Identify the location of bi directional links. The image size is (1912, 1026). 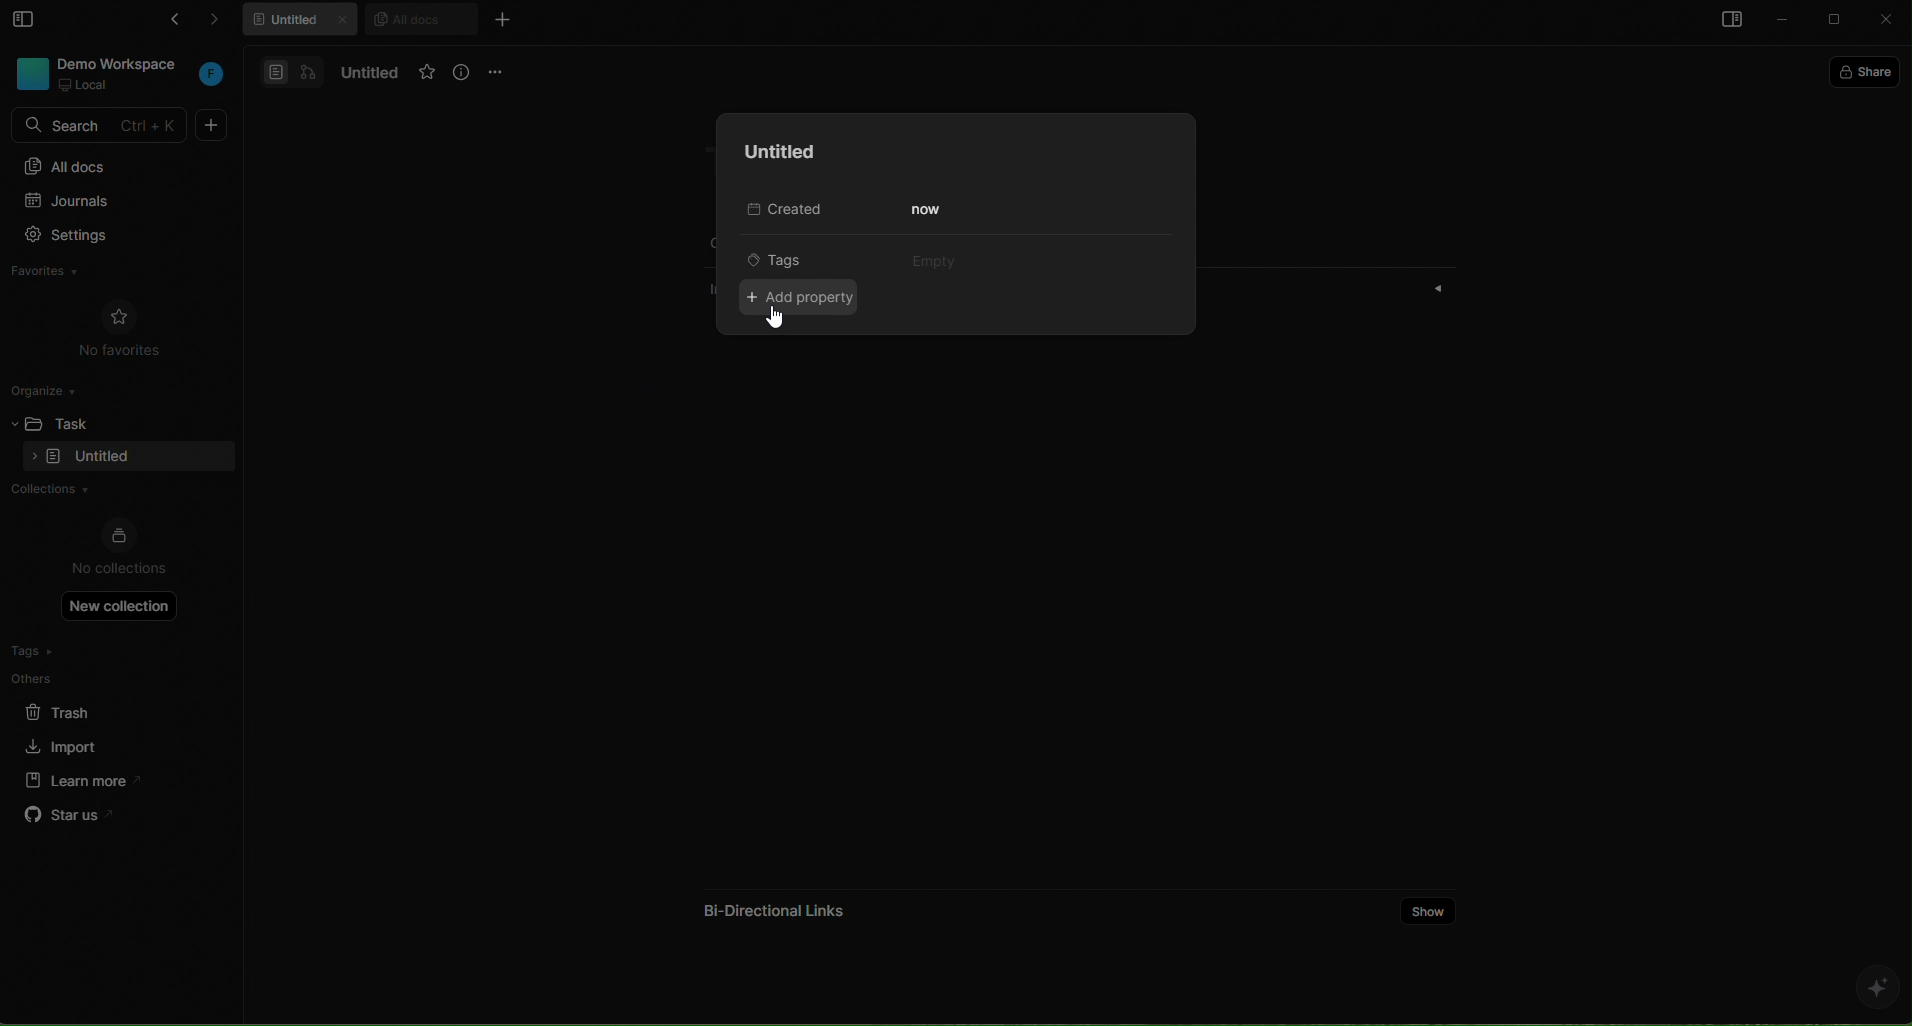
(770, 904).